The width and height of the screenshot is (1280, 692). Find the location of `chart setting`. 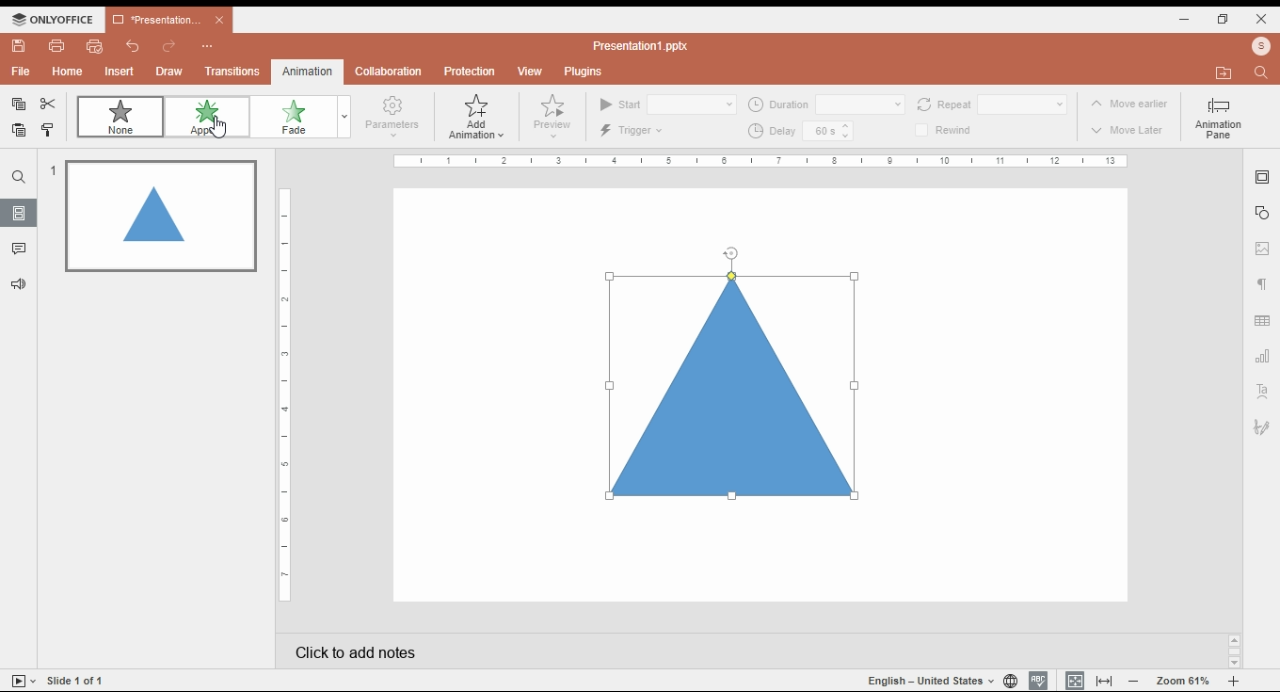

chart setting is located at coordinates (1263, 354).